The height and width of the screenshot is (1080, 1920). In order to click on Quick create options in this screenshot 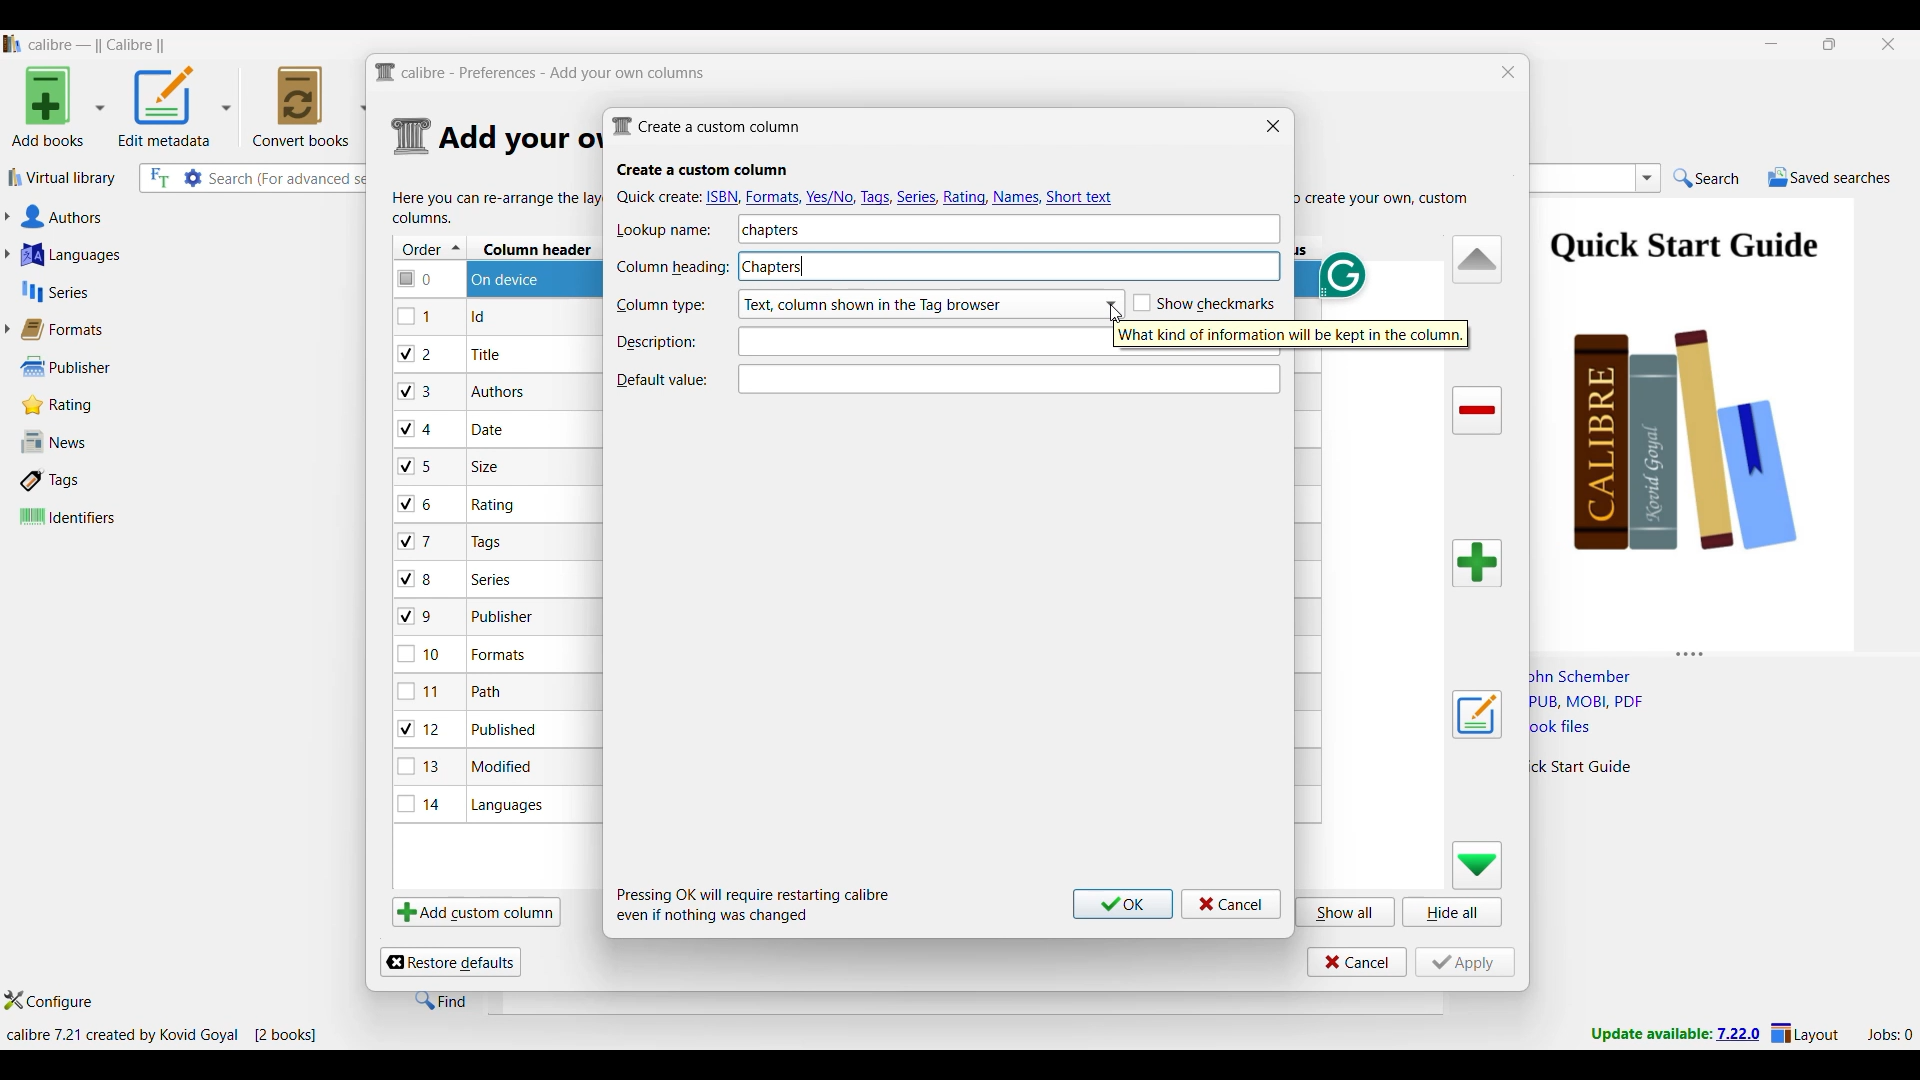, I will do `click(868, 196)`.